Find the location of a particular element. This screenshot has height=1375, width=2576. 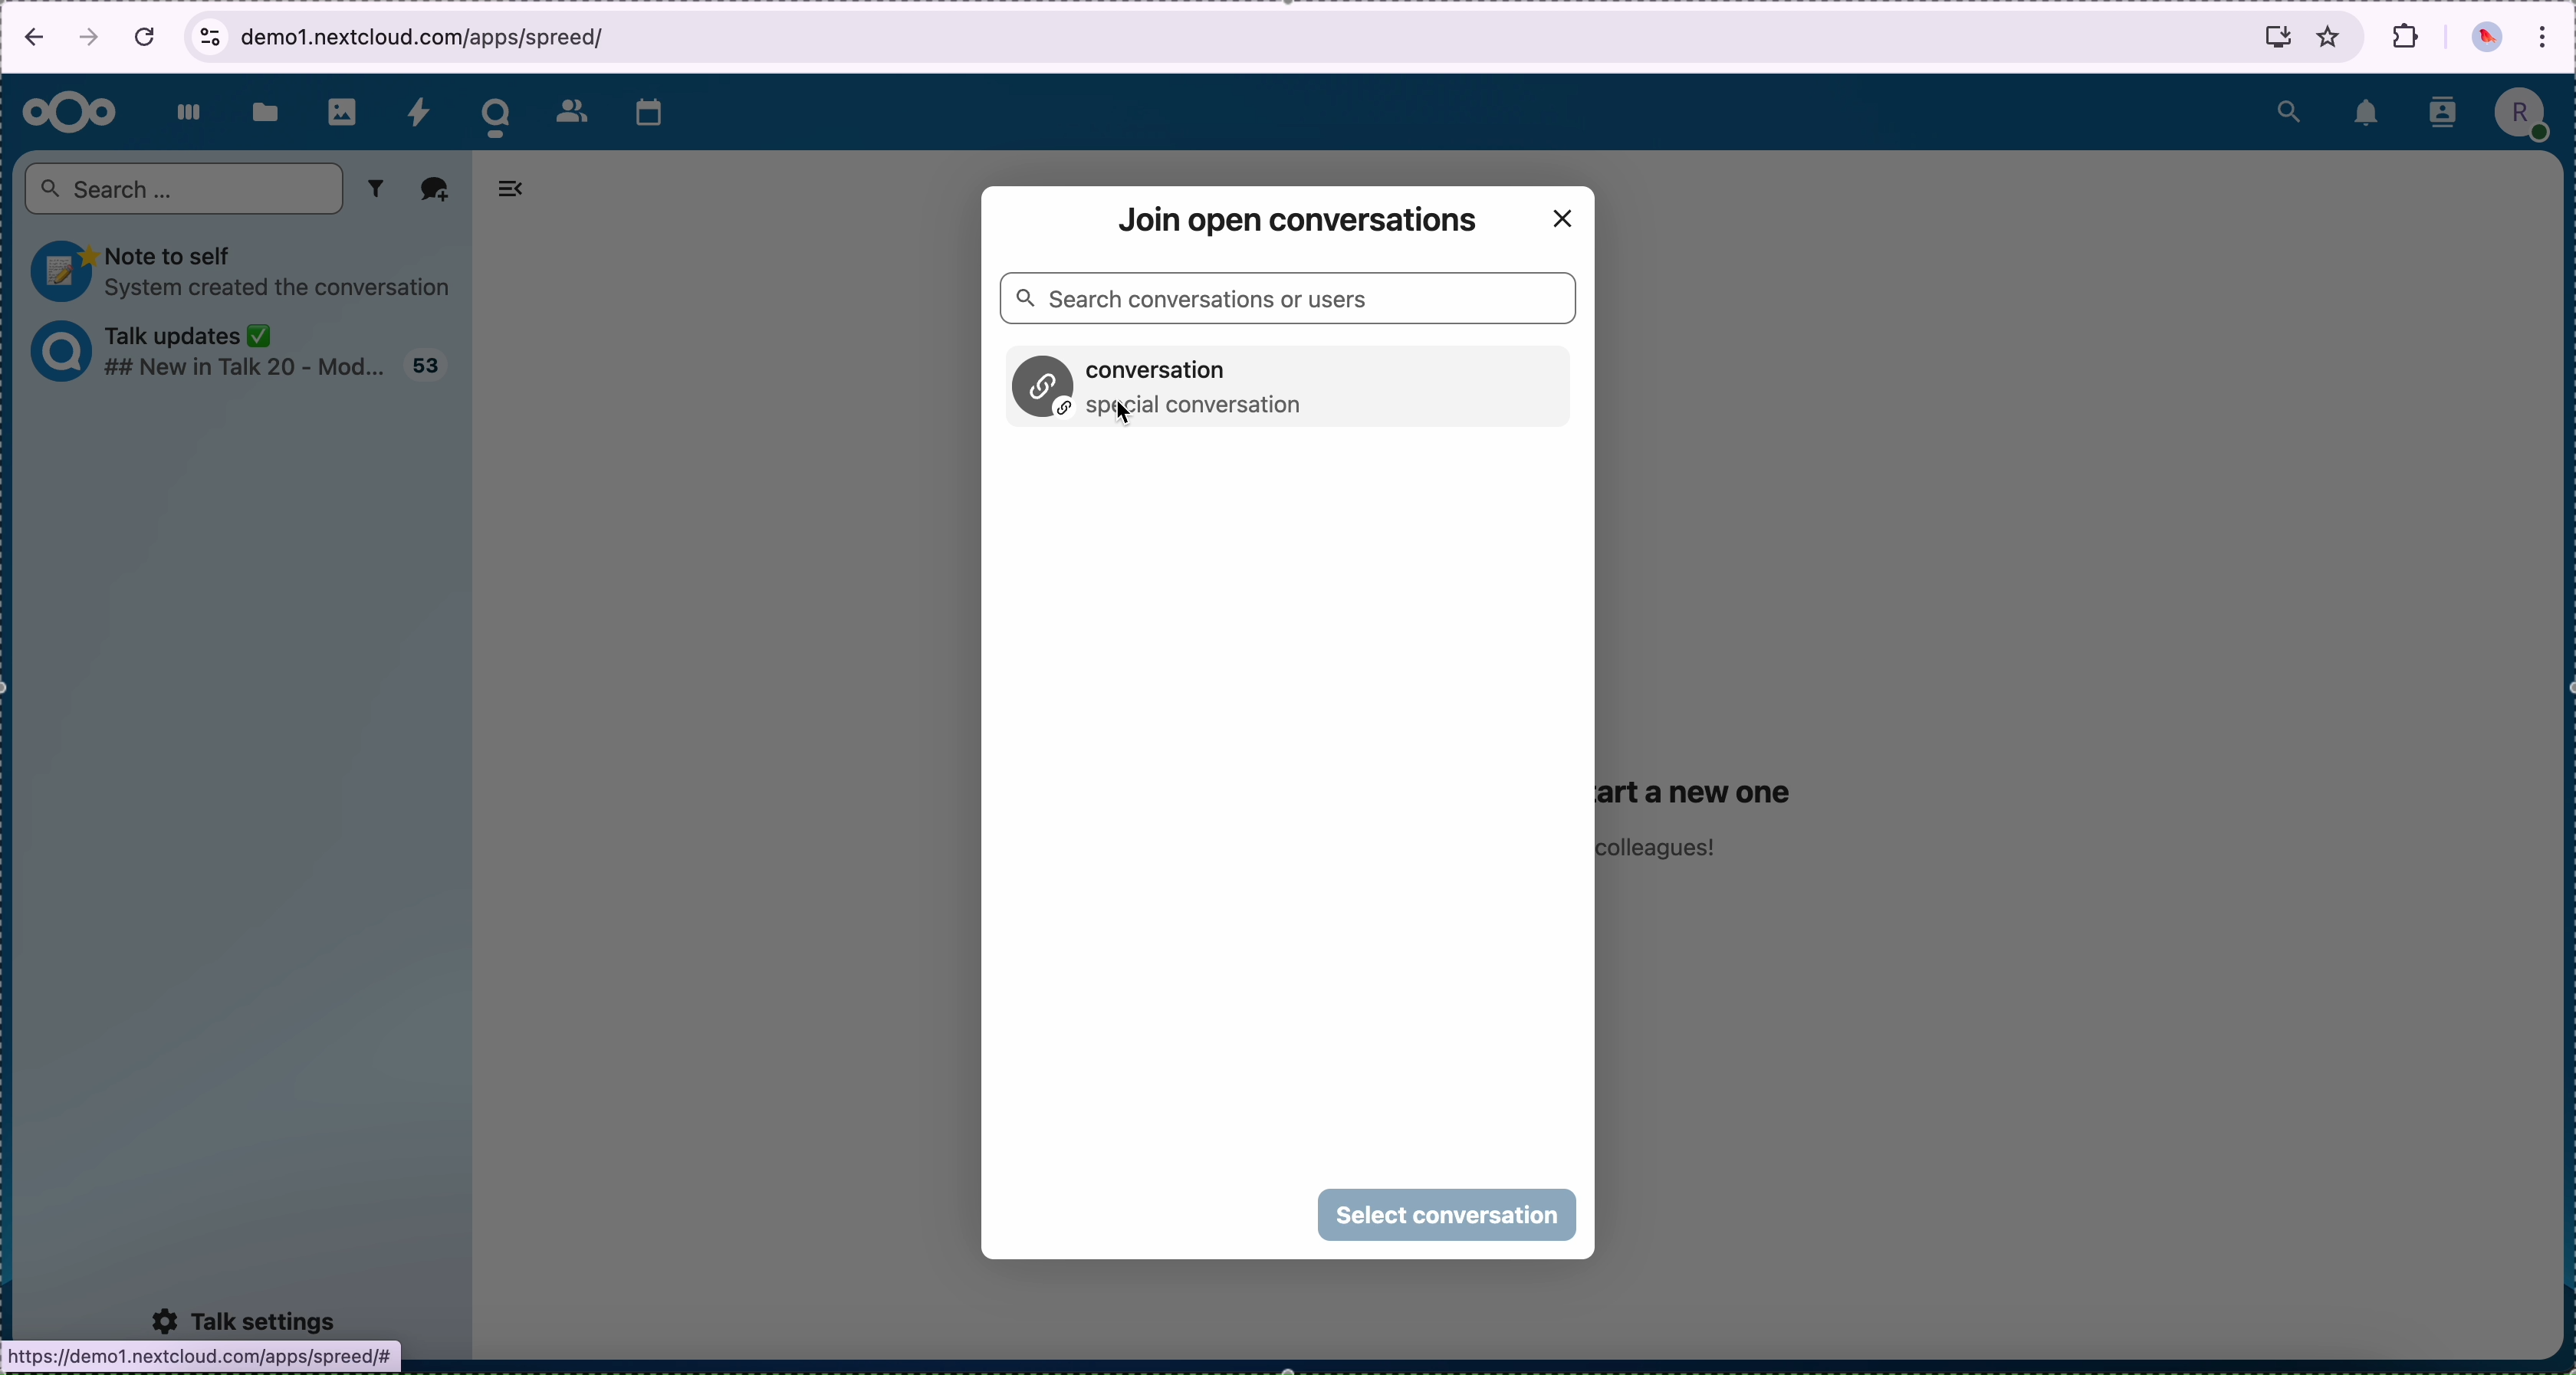

customize and control Google Chrome is located at coordinates (2544, 42).